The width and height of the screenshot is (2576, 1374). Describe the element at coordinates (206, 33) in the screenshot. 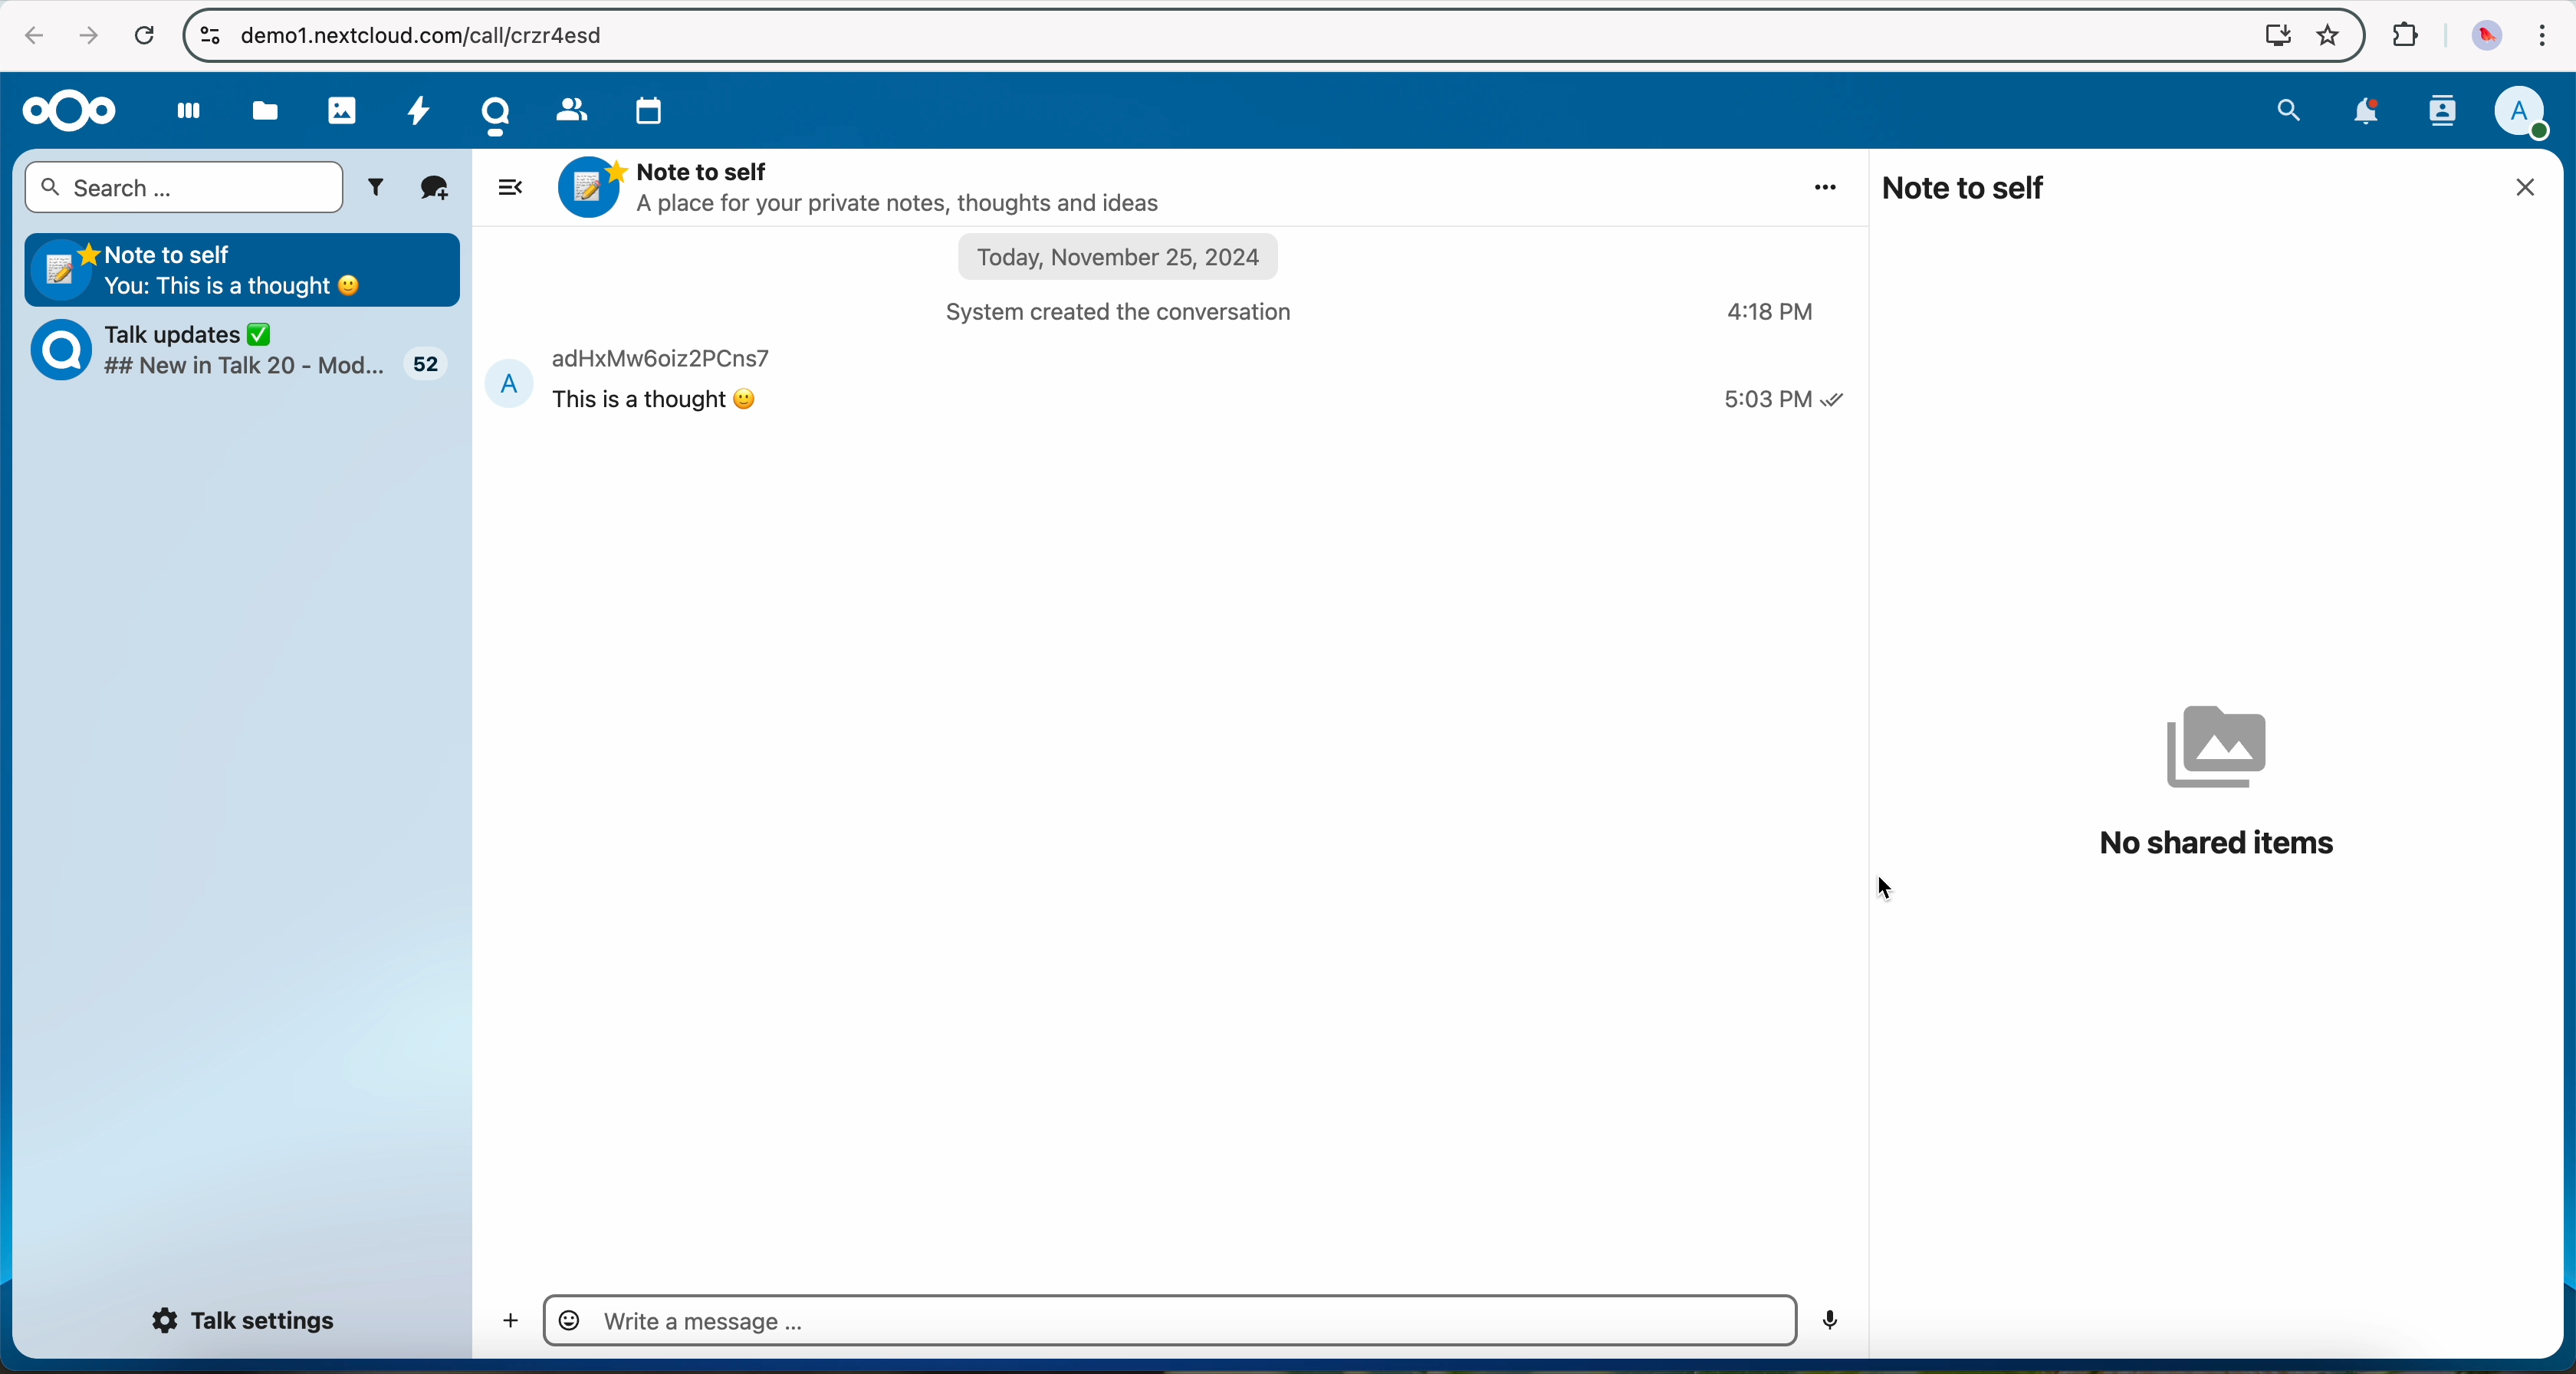

I see `controls` at that location.